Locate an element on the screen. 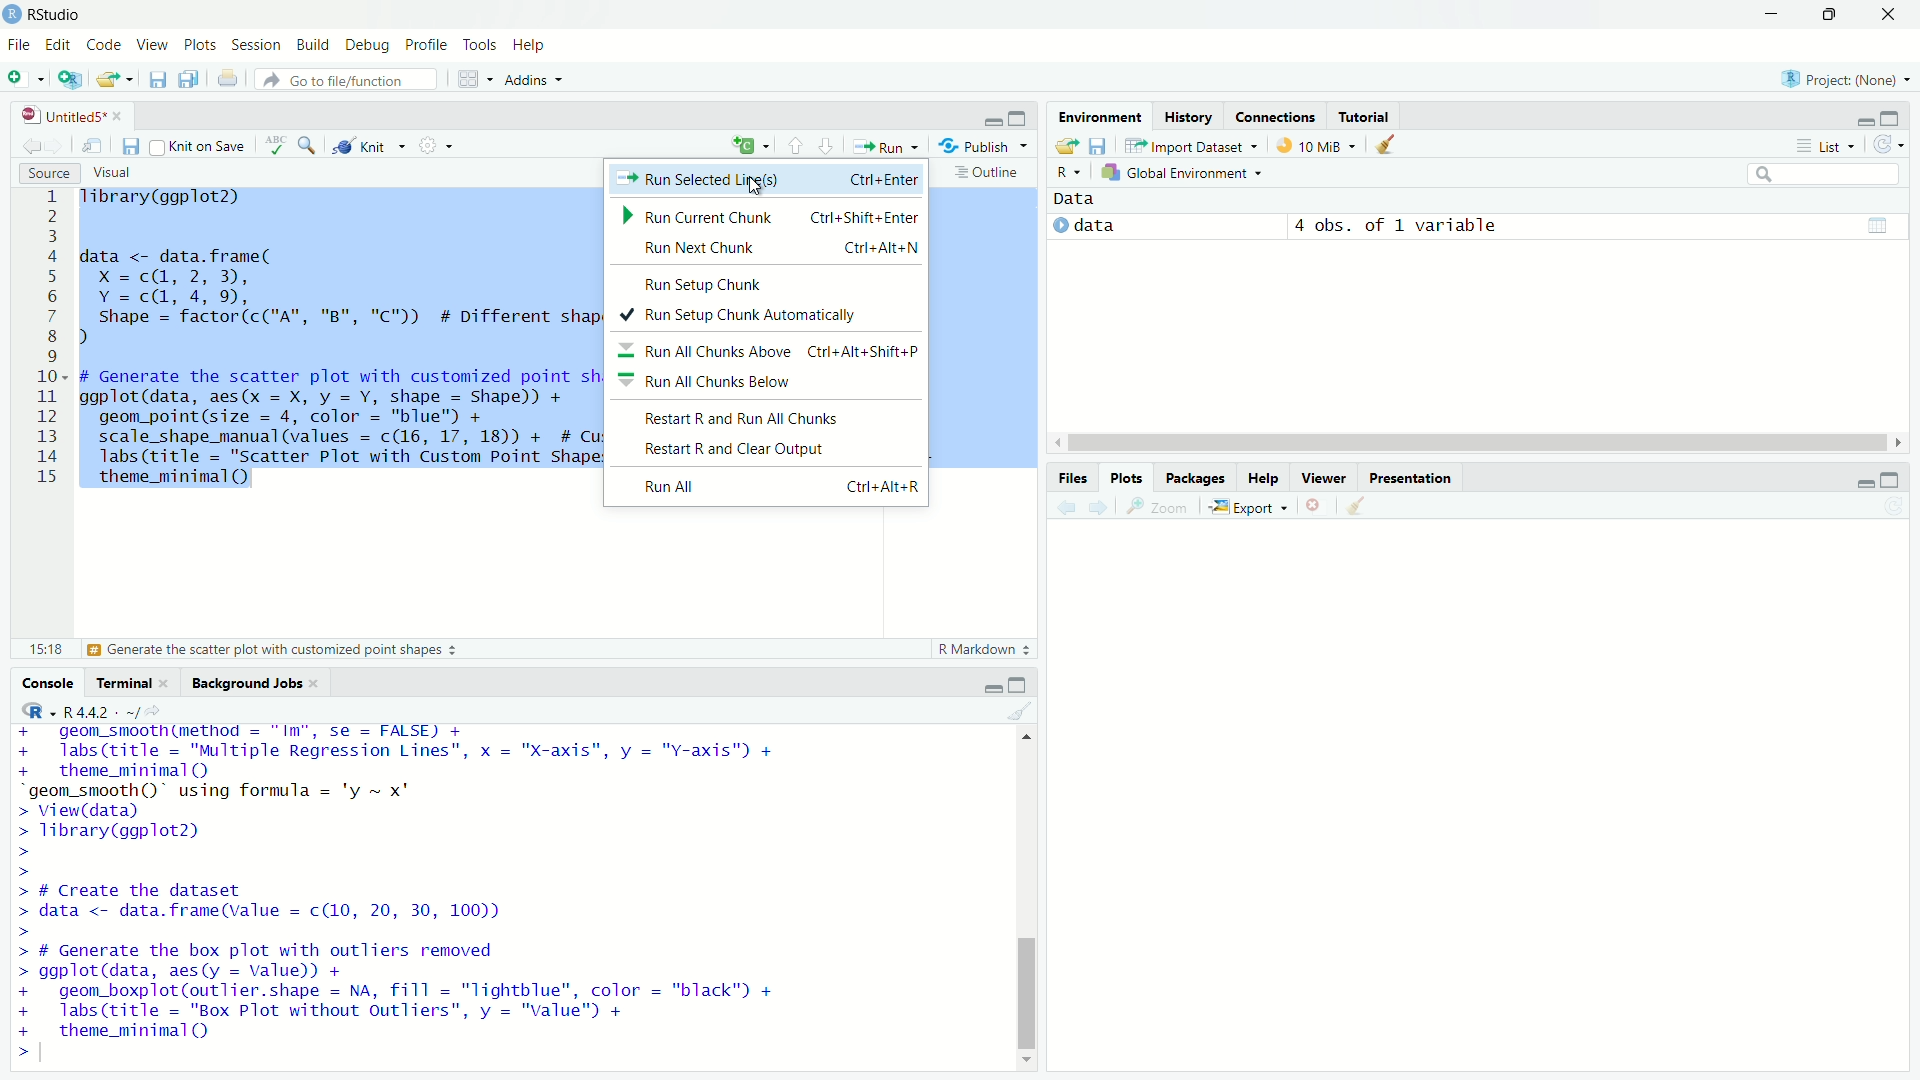 The image size is (1920, 1080). Build is located at coordinates (312, 44).